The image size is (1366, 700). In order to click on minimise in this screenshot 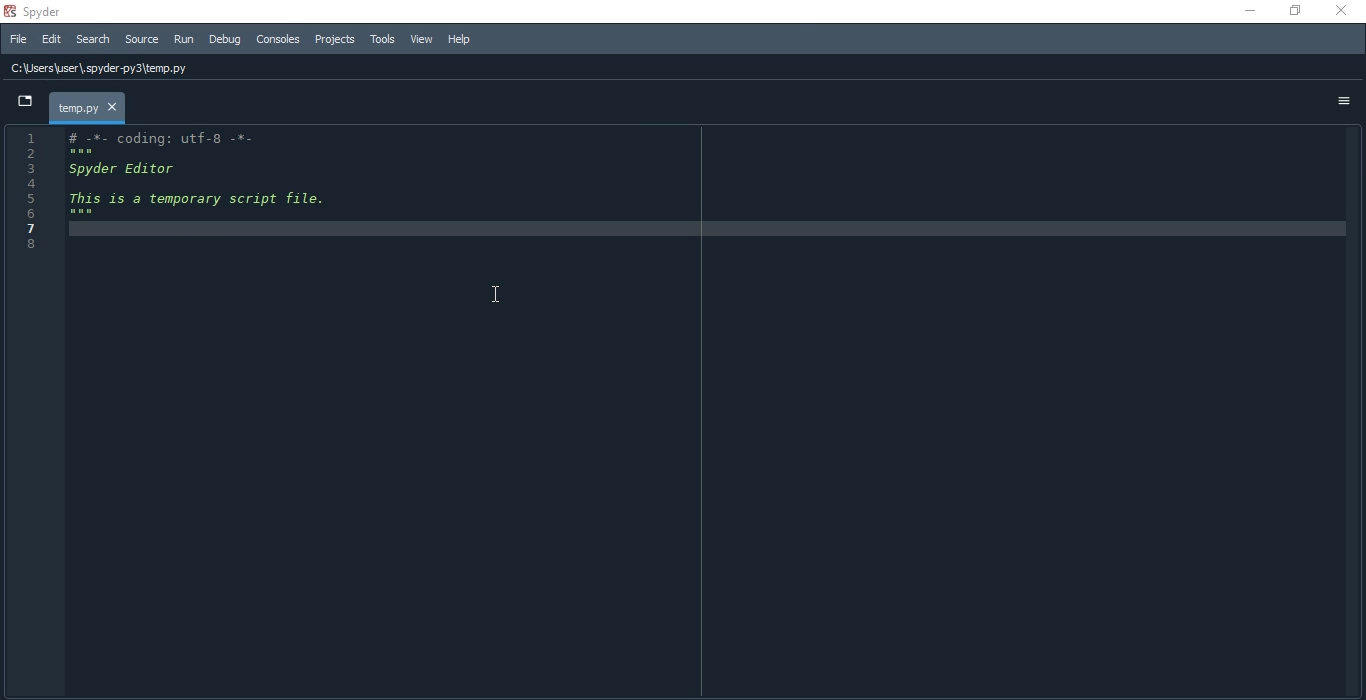, I will do `click(1244, 10)`.